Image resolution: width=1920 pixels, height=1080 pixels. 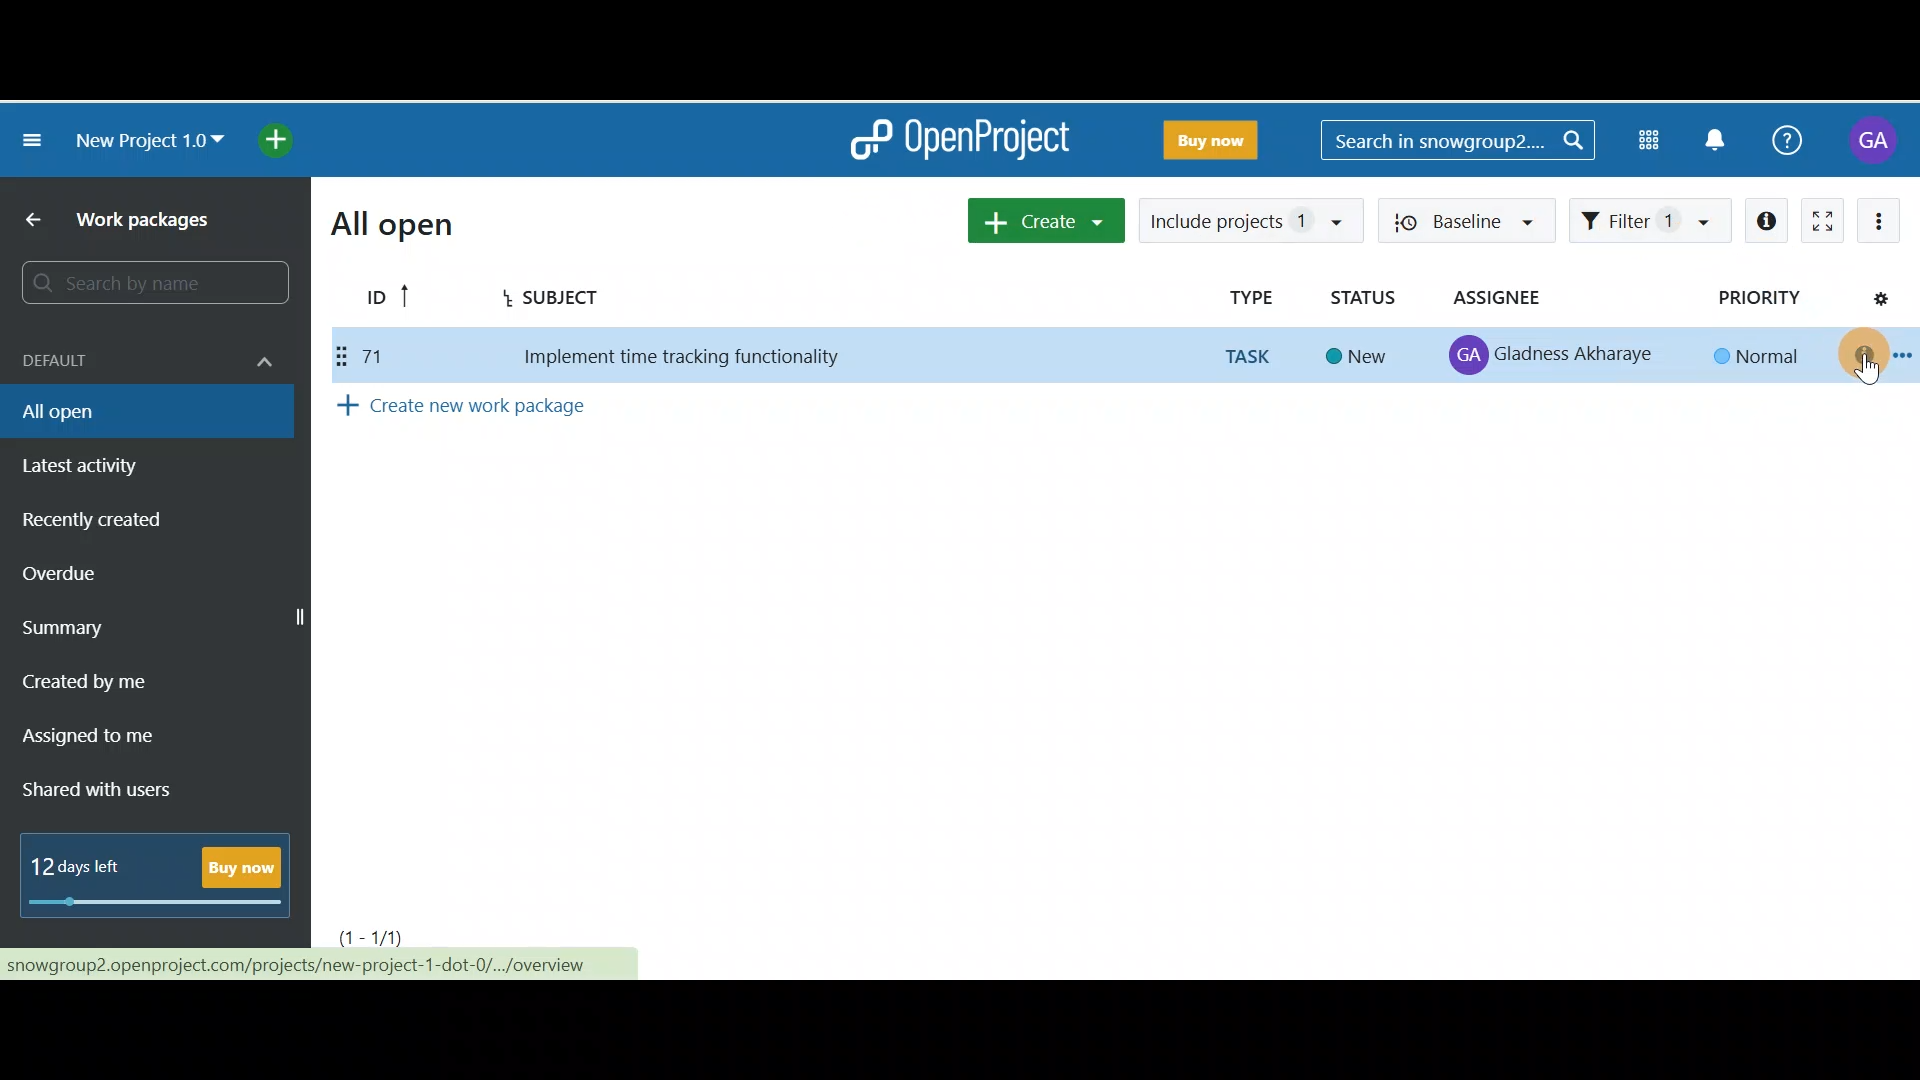 What do you see at coordinates (1784, 147) in the screenshot?
I see `Help` at bounding box center [1784, 147].